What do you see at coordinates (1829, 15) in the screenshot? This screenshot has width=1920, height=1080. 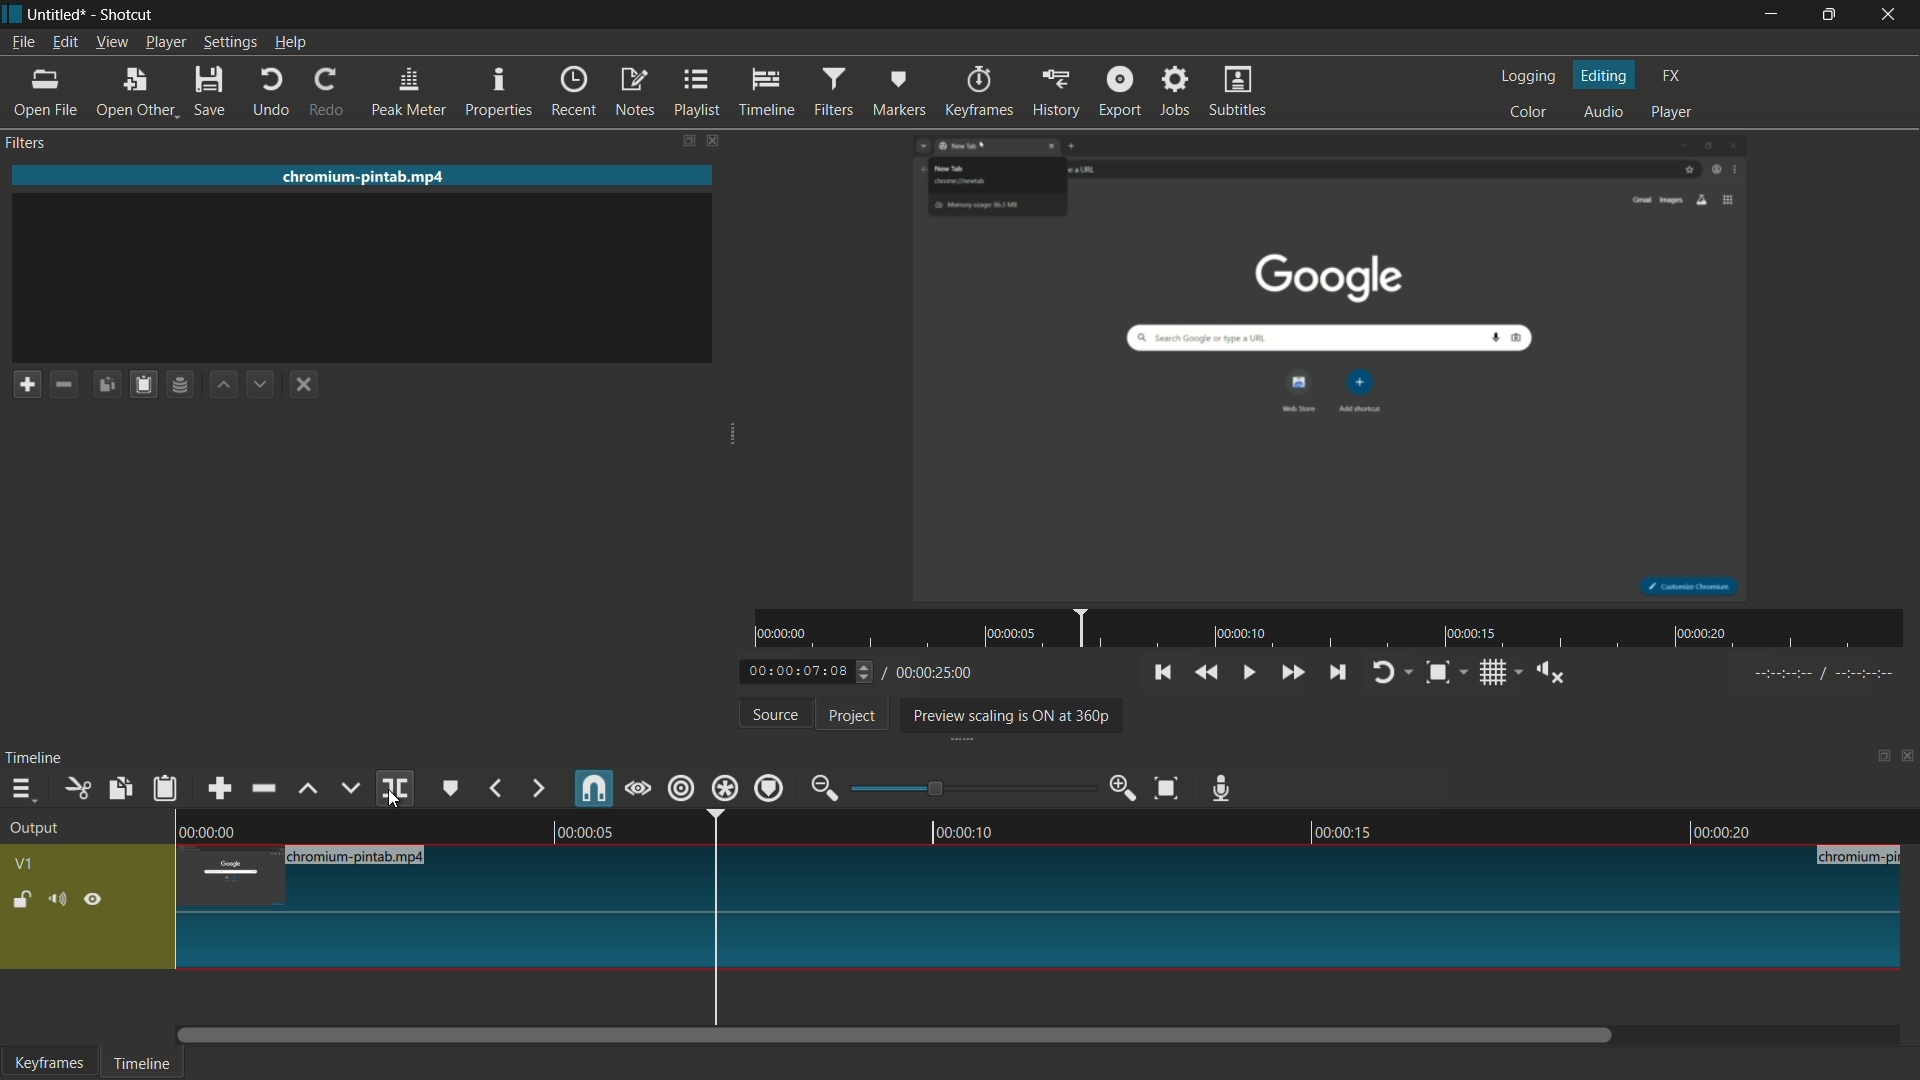 I see `maximize` at bounding box center [1829, 15].